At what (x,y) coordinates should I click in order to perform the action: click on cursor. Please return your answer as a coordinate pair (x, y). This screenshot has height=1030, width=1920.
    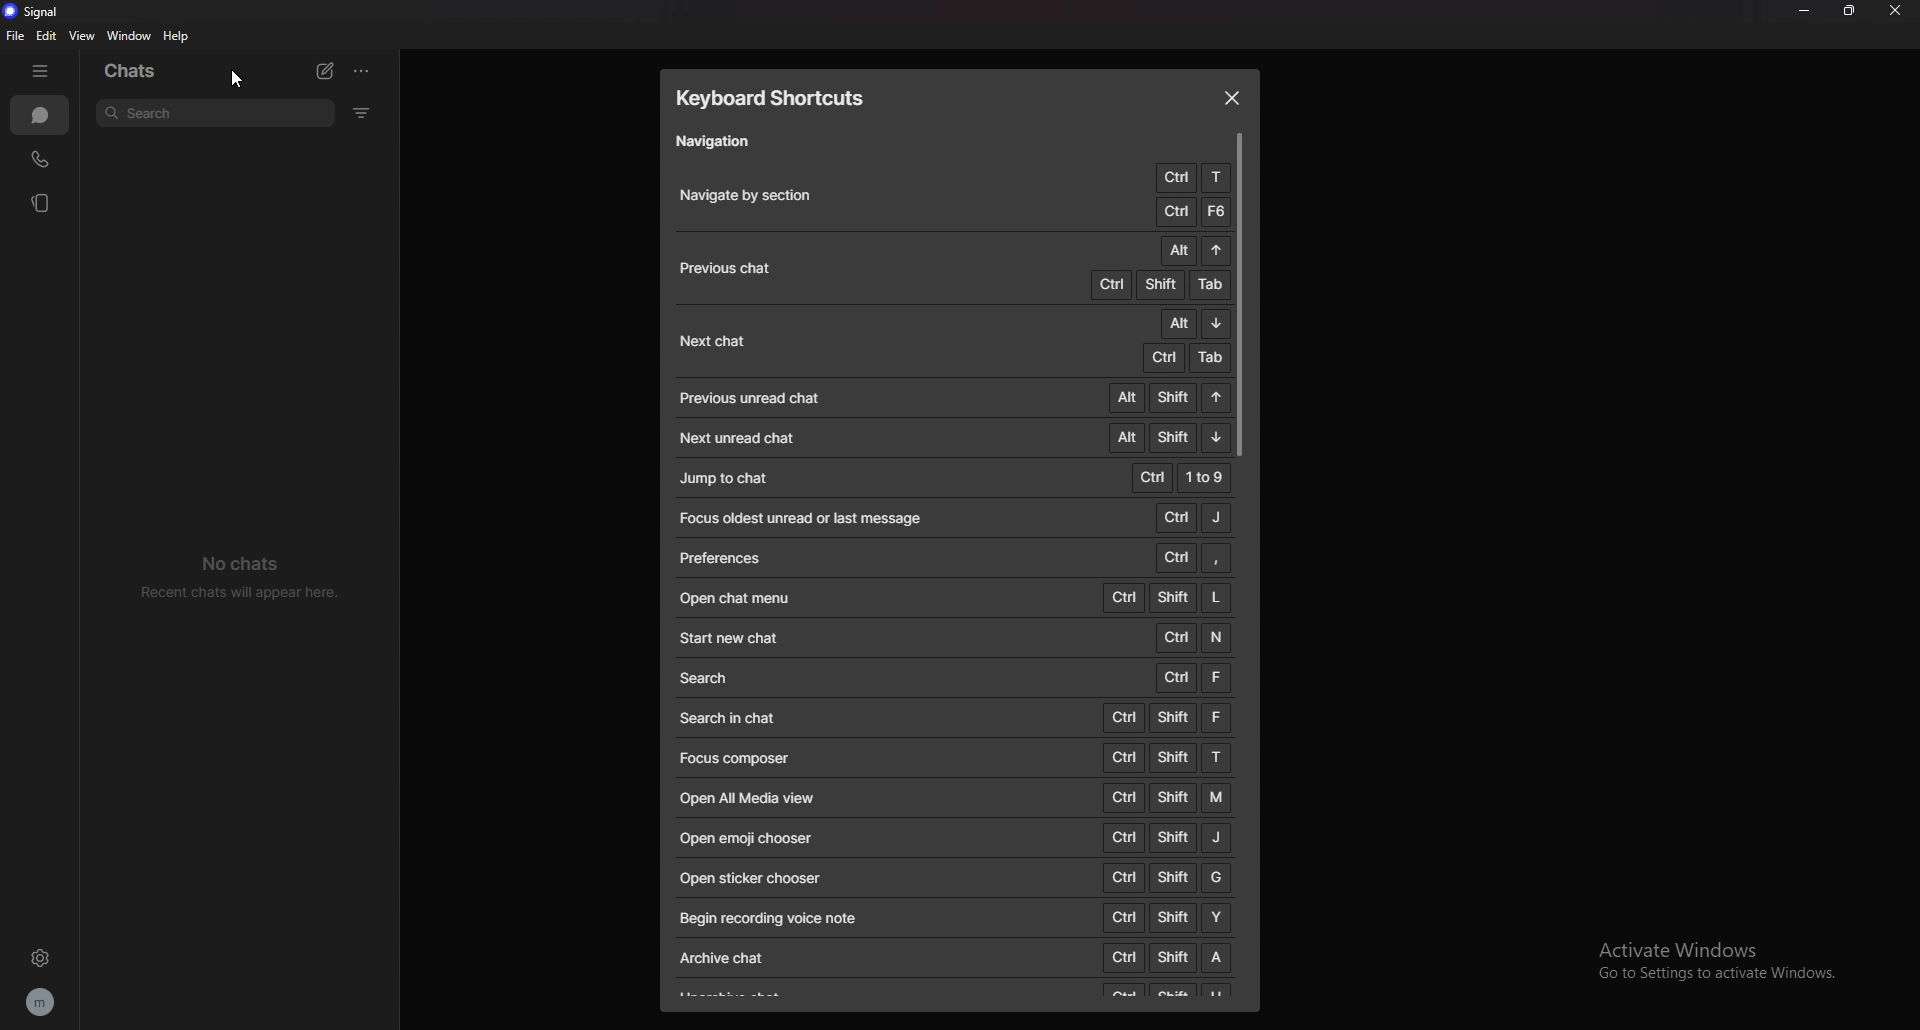
    Looking at the image, I should click on (238, 80).